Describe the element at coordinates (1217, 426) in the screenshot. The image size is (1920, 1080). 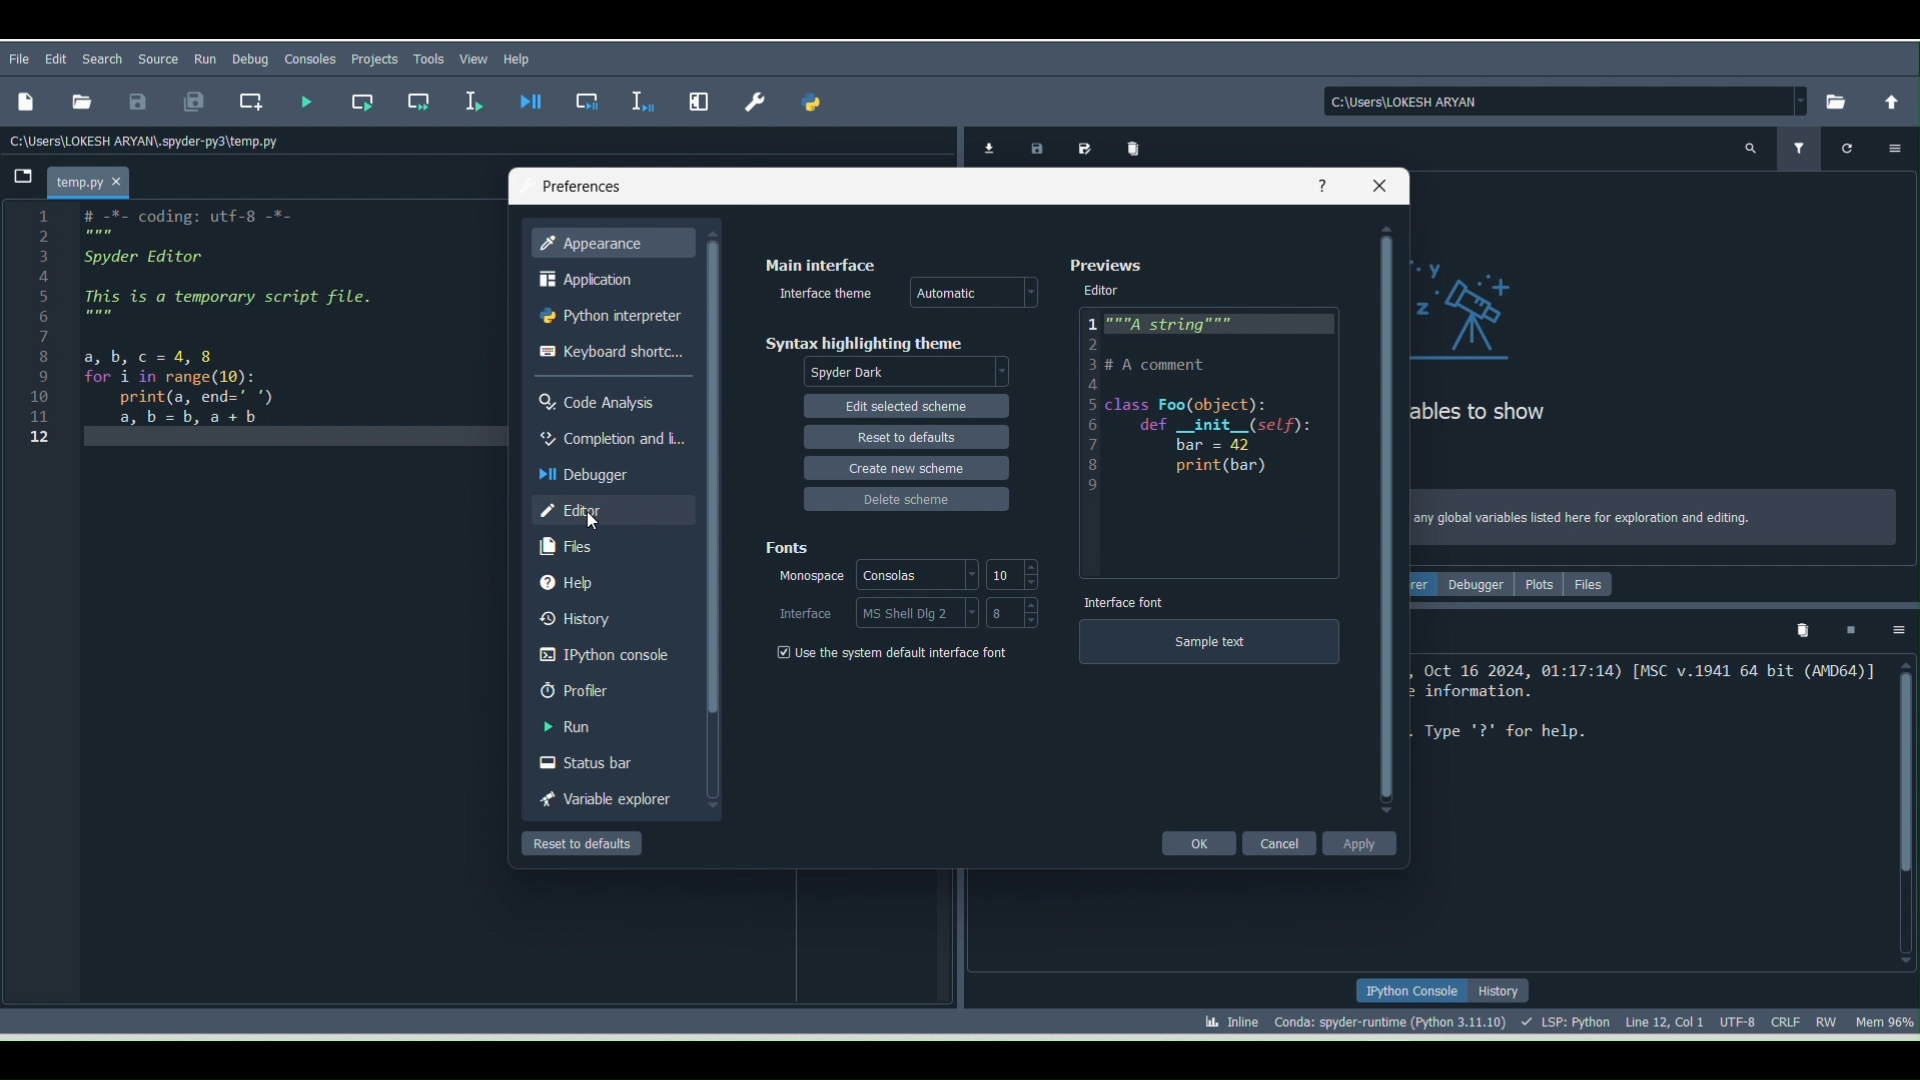
I see `Code block` at that location.